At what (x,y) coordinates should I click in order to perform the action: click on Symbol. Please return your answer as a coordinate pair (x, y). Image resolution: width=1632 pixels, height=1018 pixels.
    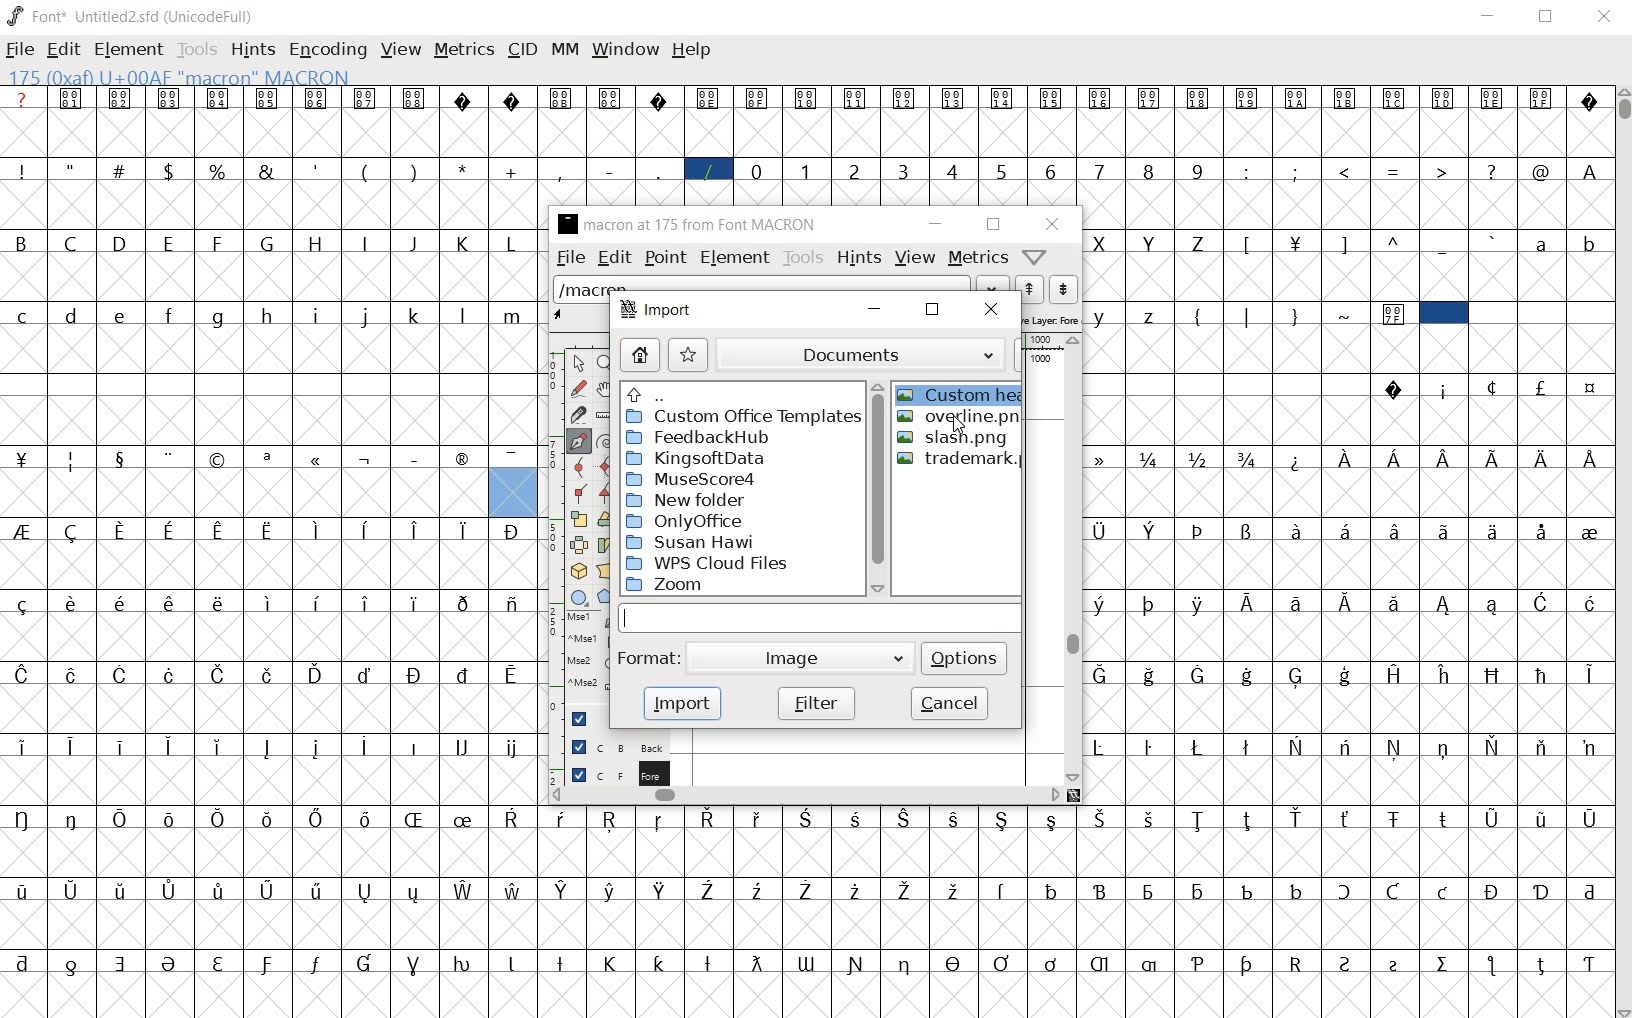
    Looking at the image, I should click on (74, 745).